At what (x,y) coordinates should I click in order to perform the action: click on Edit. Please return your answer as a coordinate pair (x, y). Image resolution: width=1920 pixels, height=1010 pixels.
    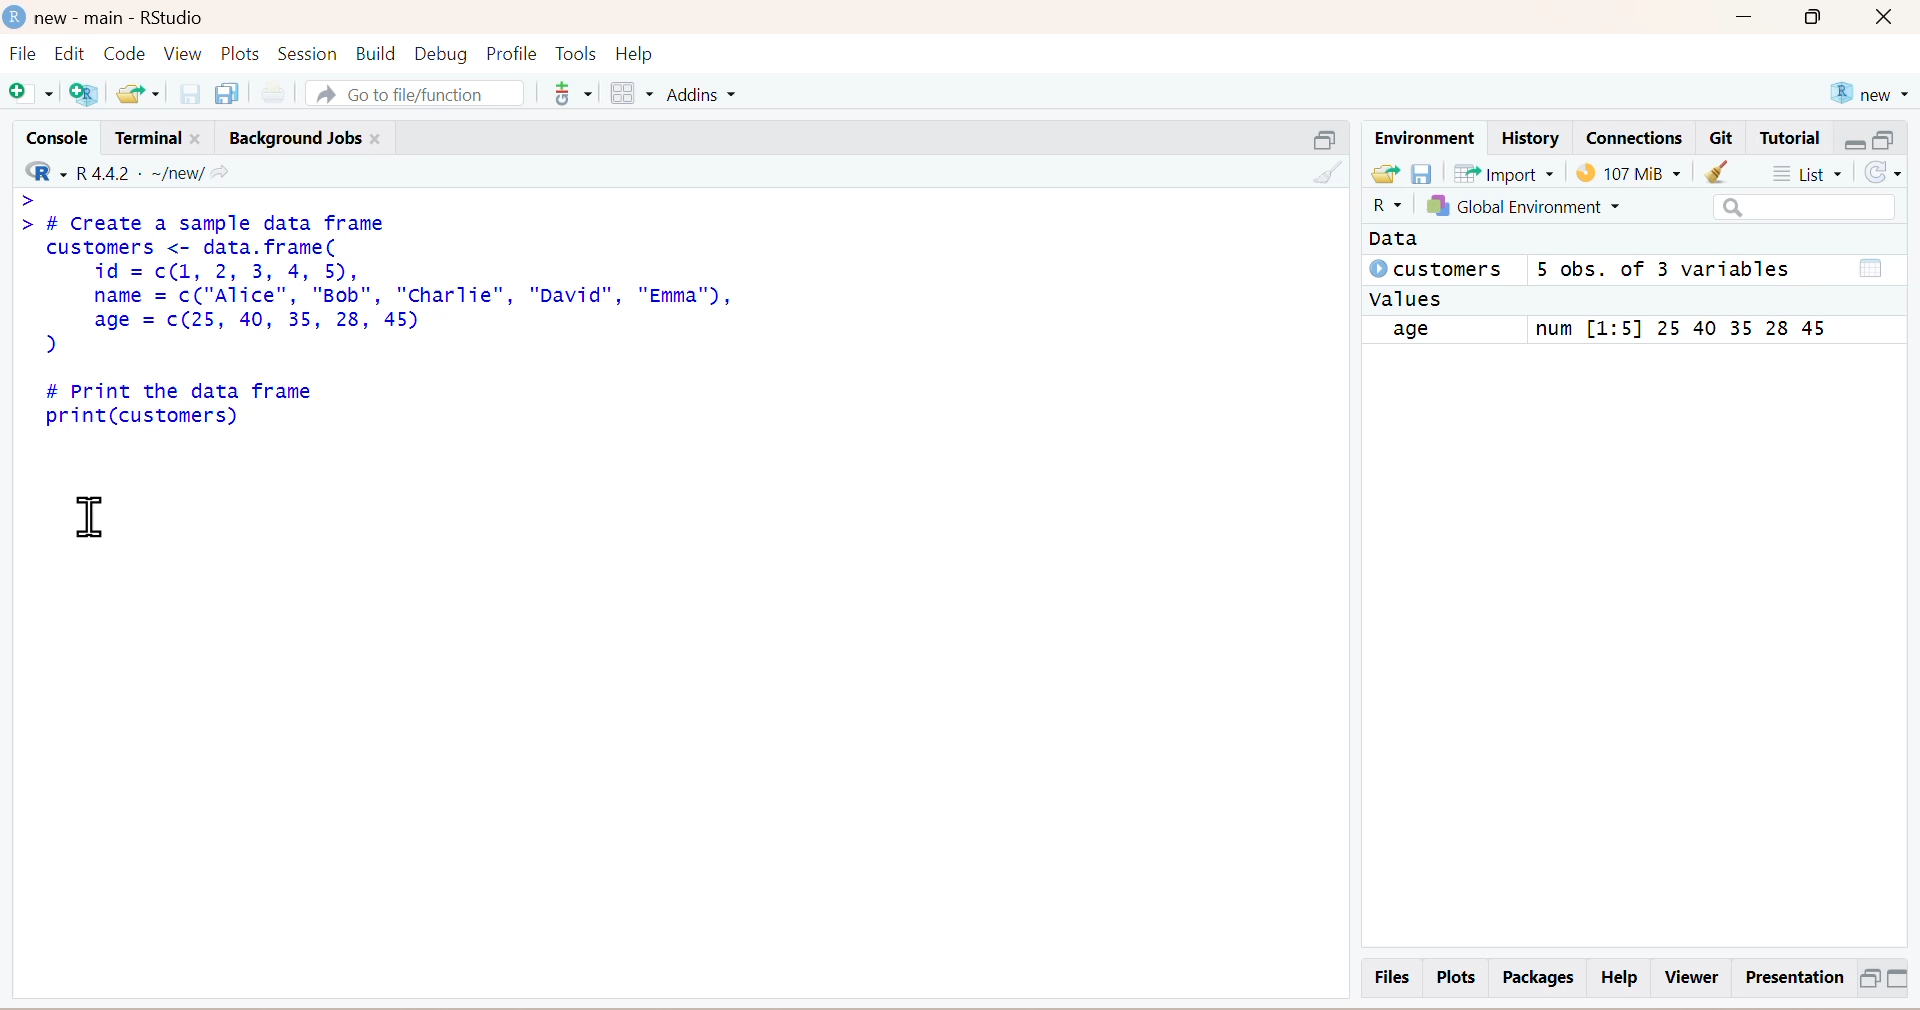
    Looking at the image, I should click on (73, 53).